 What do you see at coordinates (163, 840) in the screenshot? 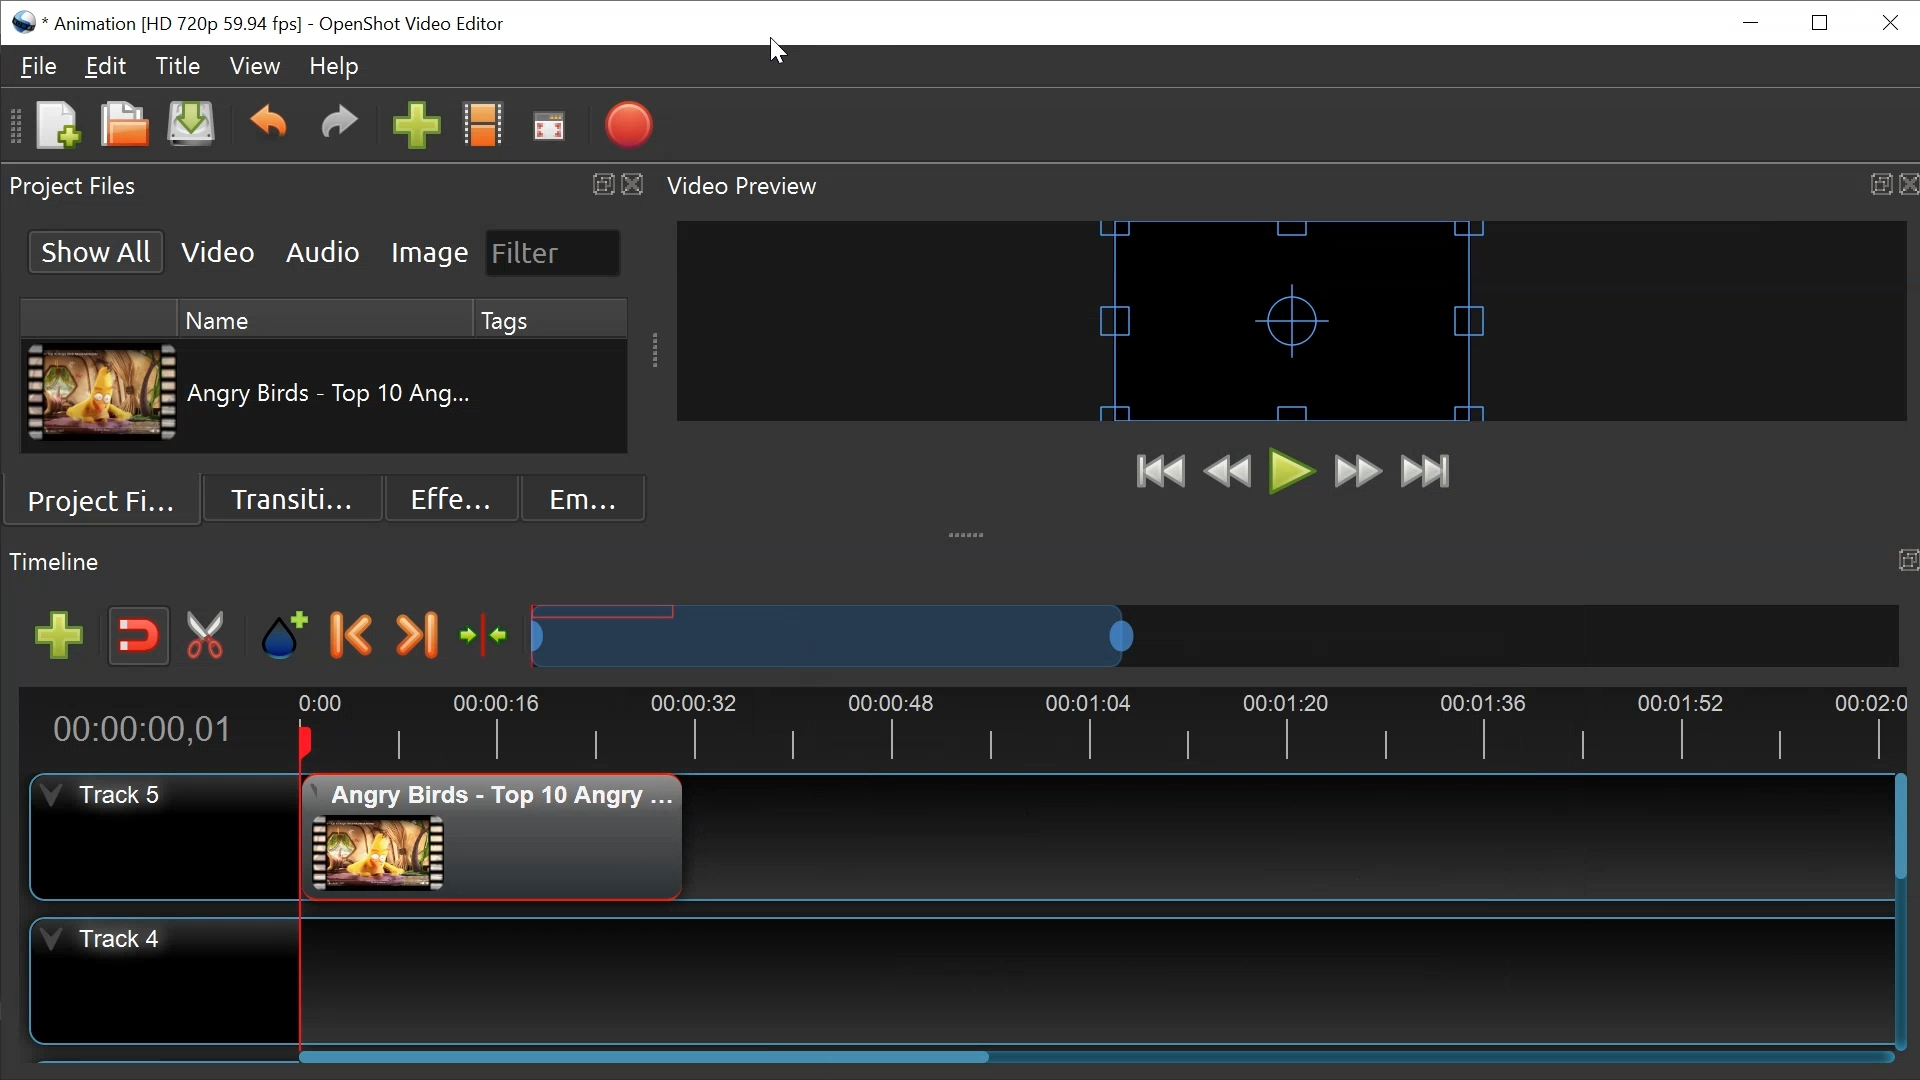
I see `Track Header` at bounding box center [163, 840].